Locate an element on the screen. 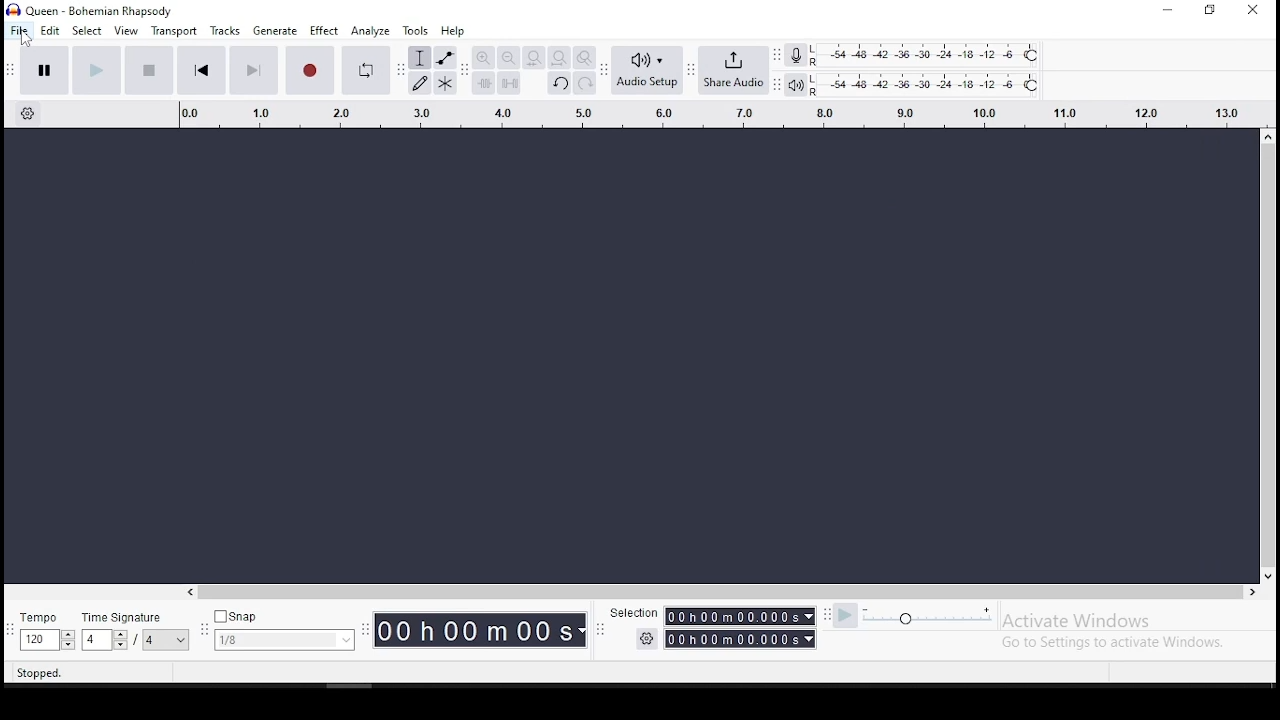  zoom toggle is located at coordinates (584, 58).